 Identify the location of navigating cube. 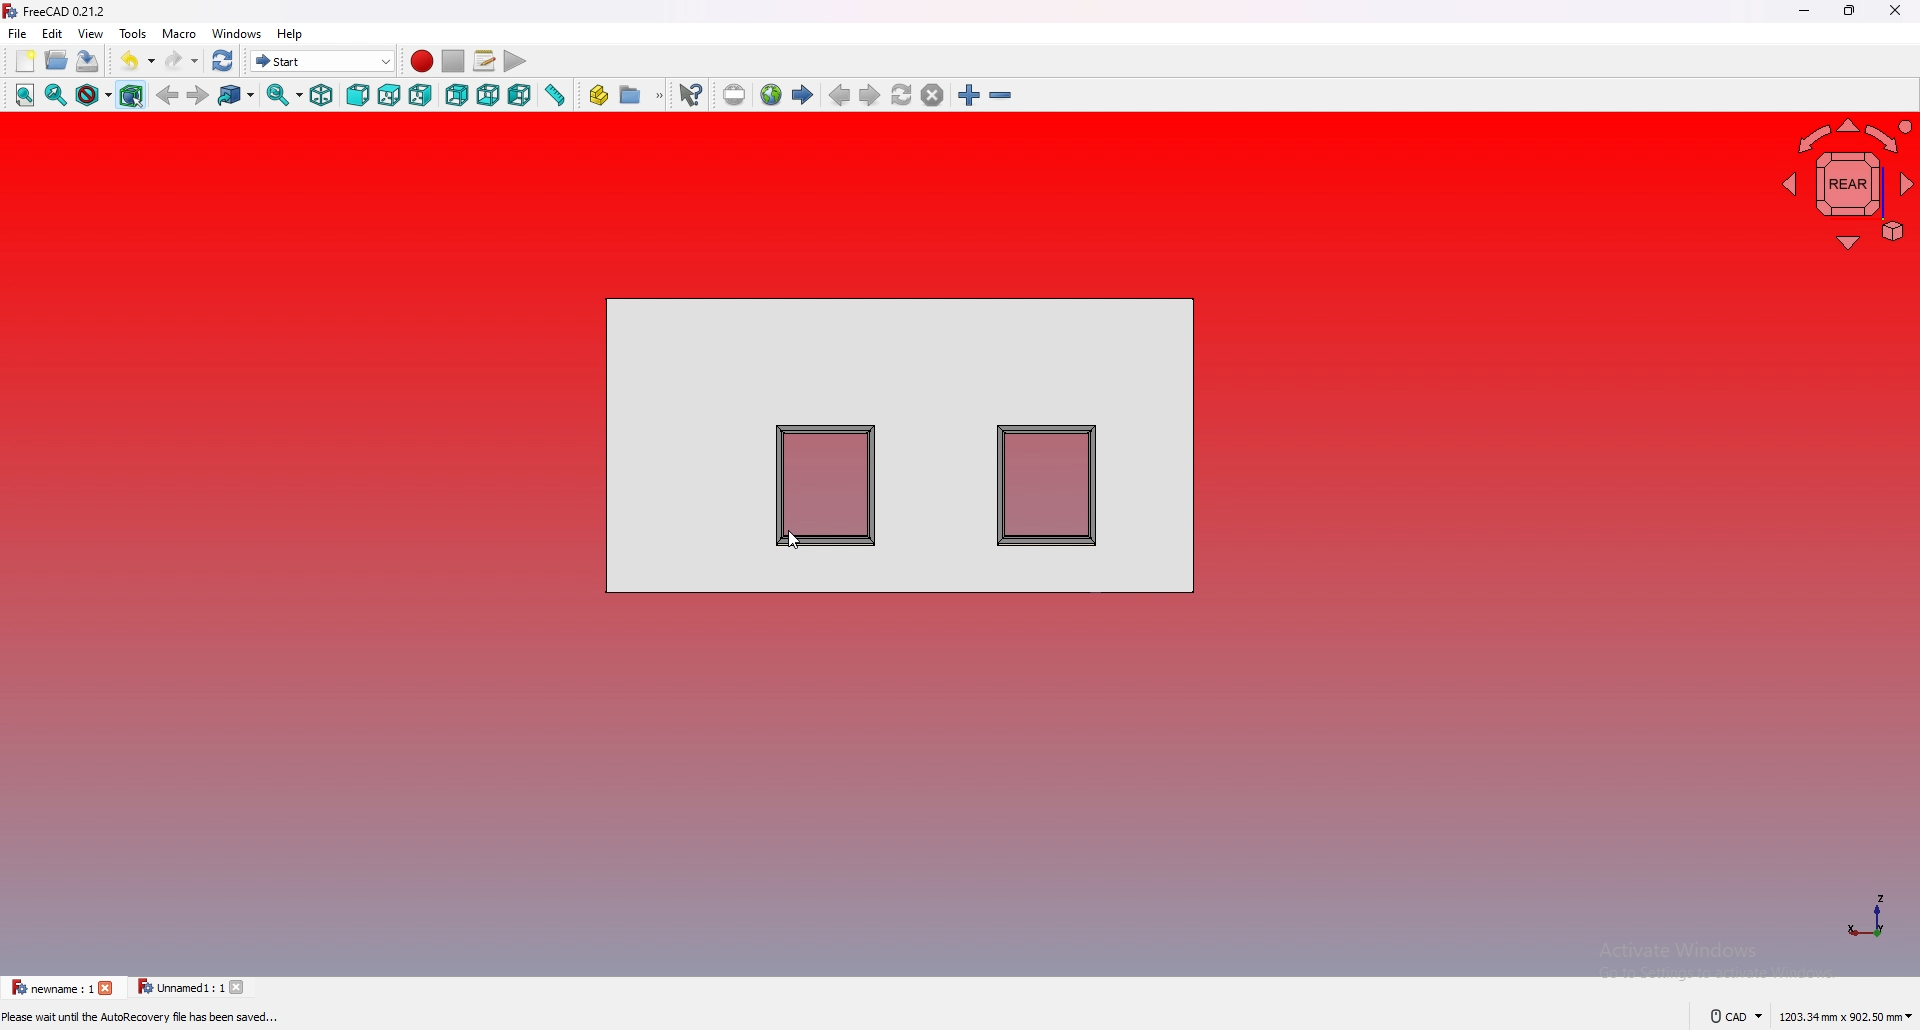
(1848, 185).